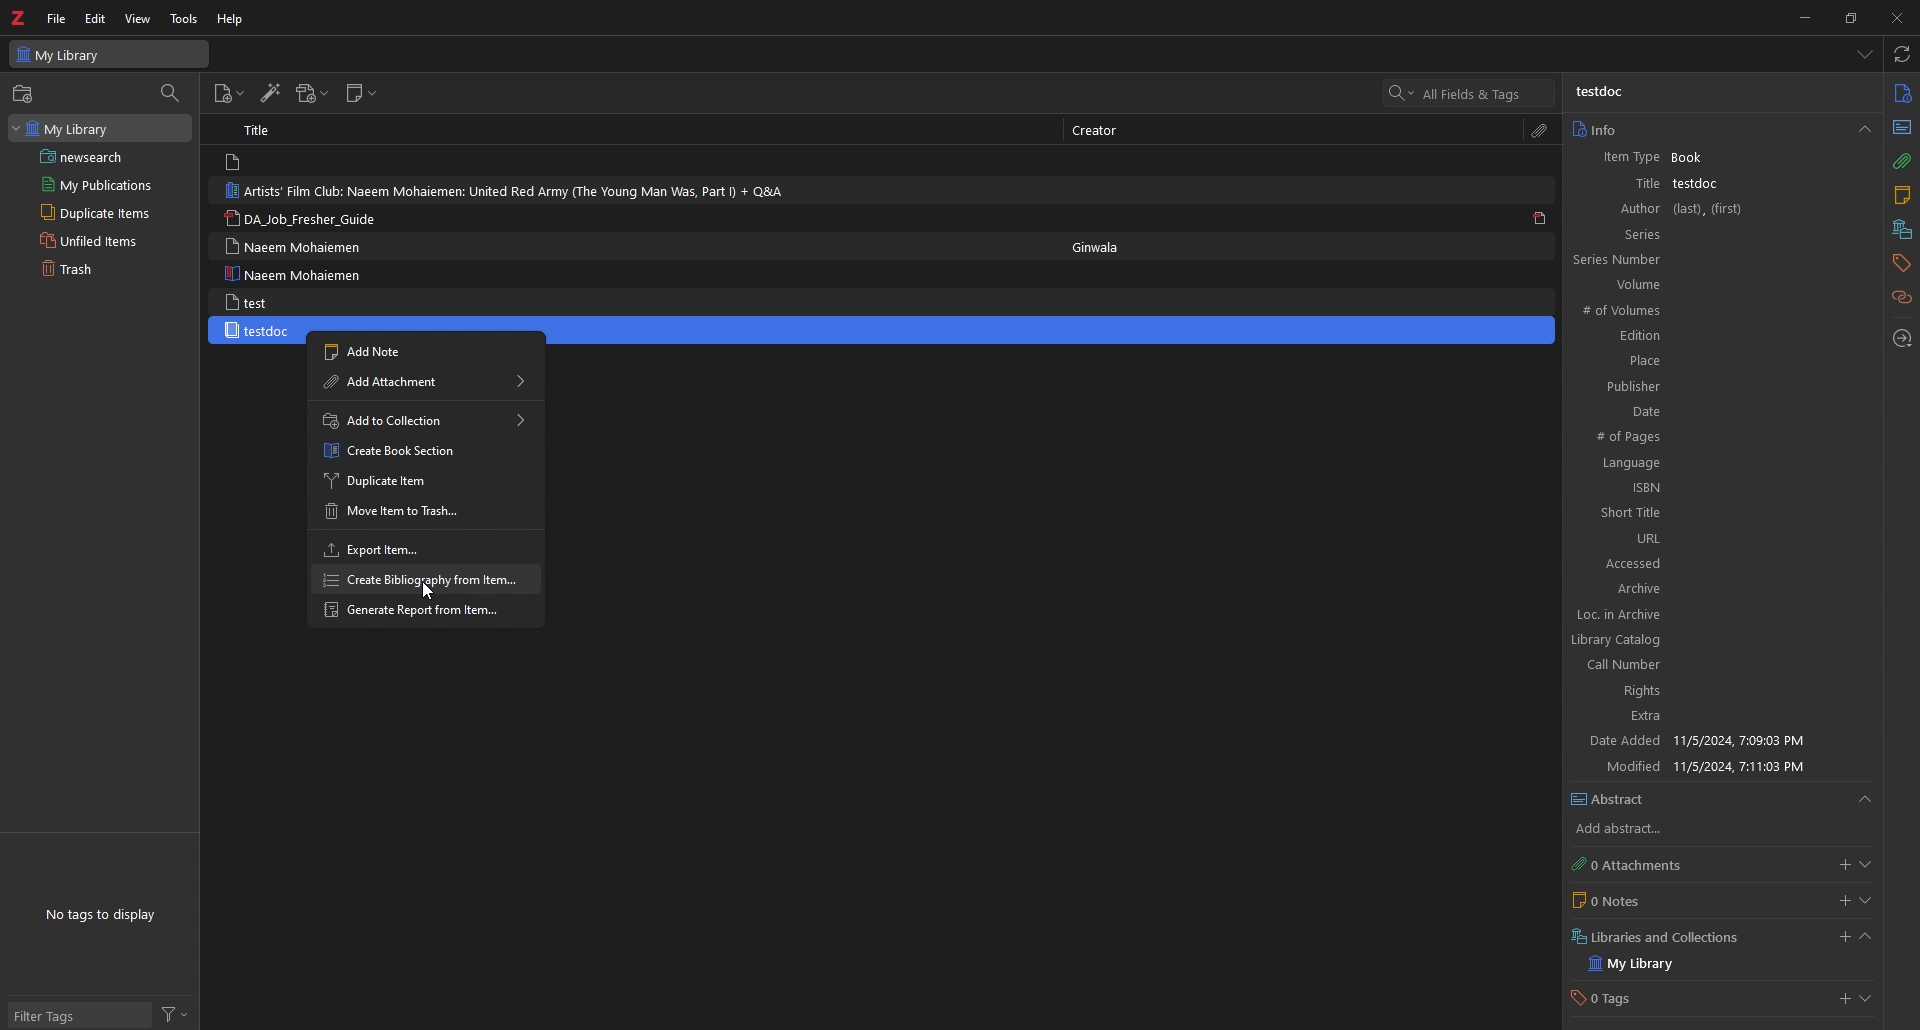 This screenshot has height=1030, width=1920. I want to click on add notes, so click(1844, 901).